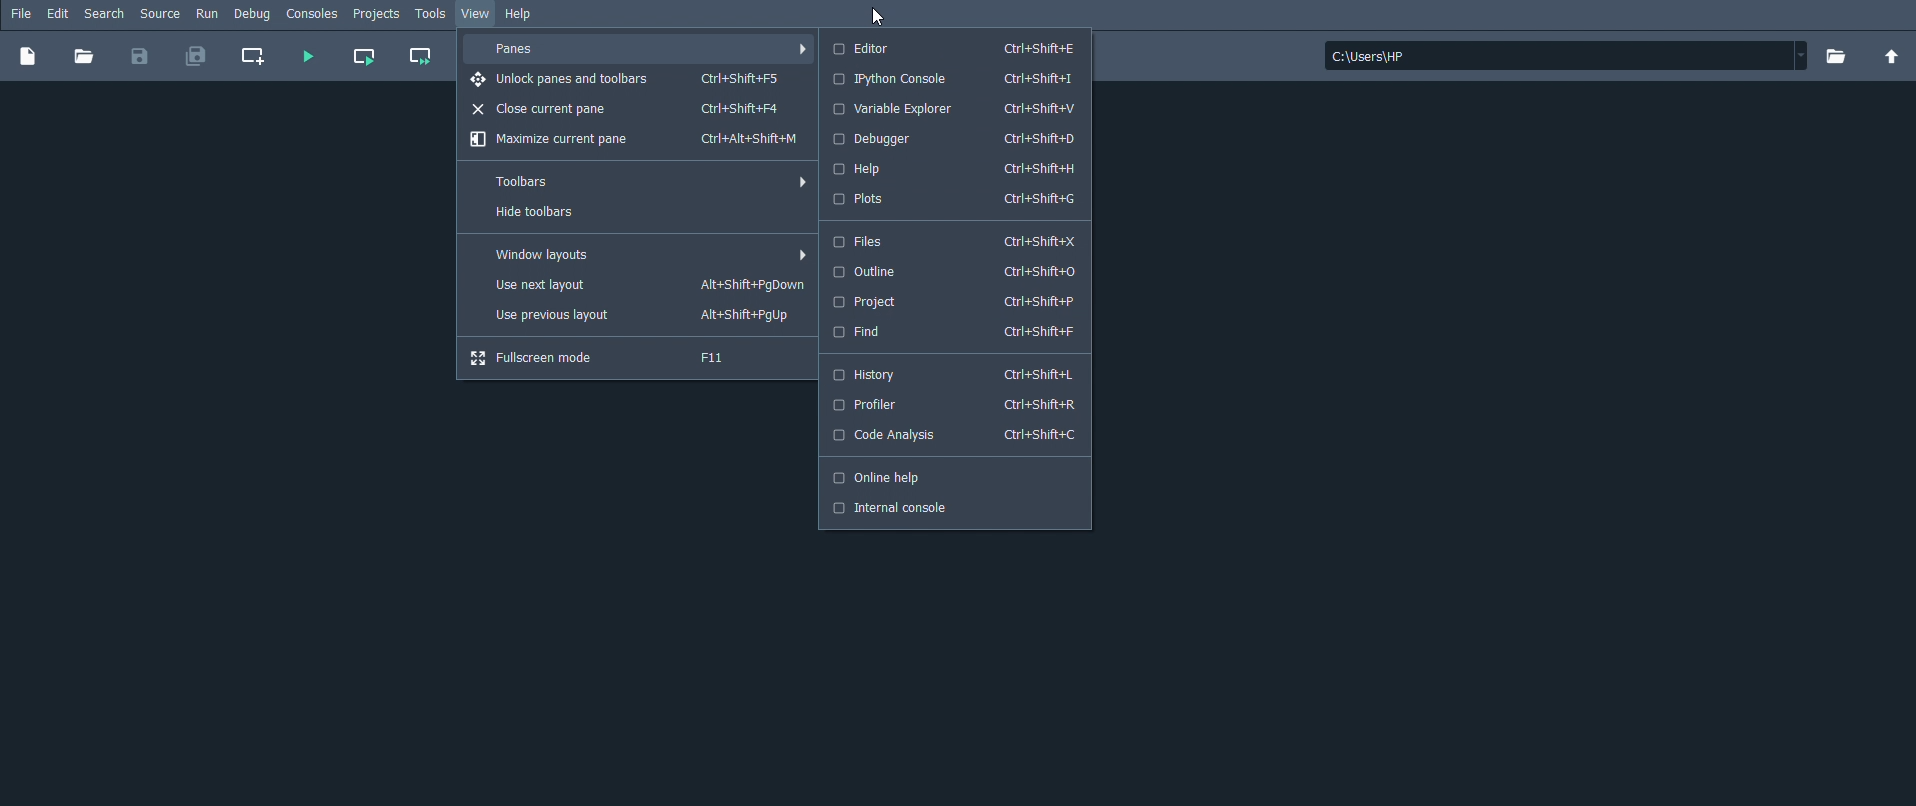 Image resolution: width=1916 pixels, height=806 pixels. What do you see at coordinates (307, 58) in the screenshot?
I see `Run file` at bounding box center [307, 58].